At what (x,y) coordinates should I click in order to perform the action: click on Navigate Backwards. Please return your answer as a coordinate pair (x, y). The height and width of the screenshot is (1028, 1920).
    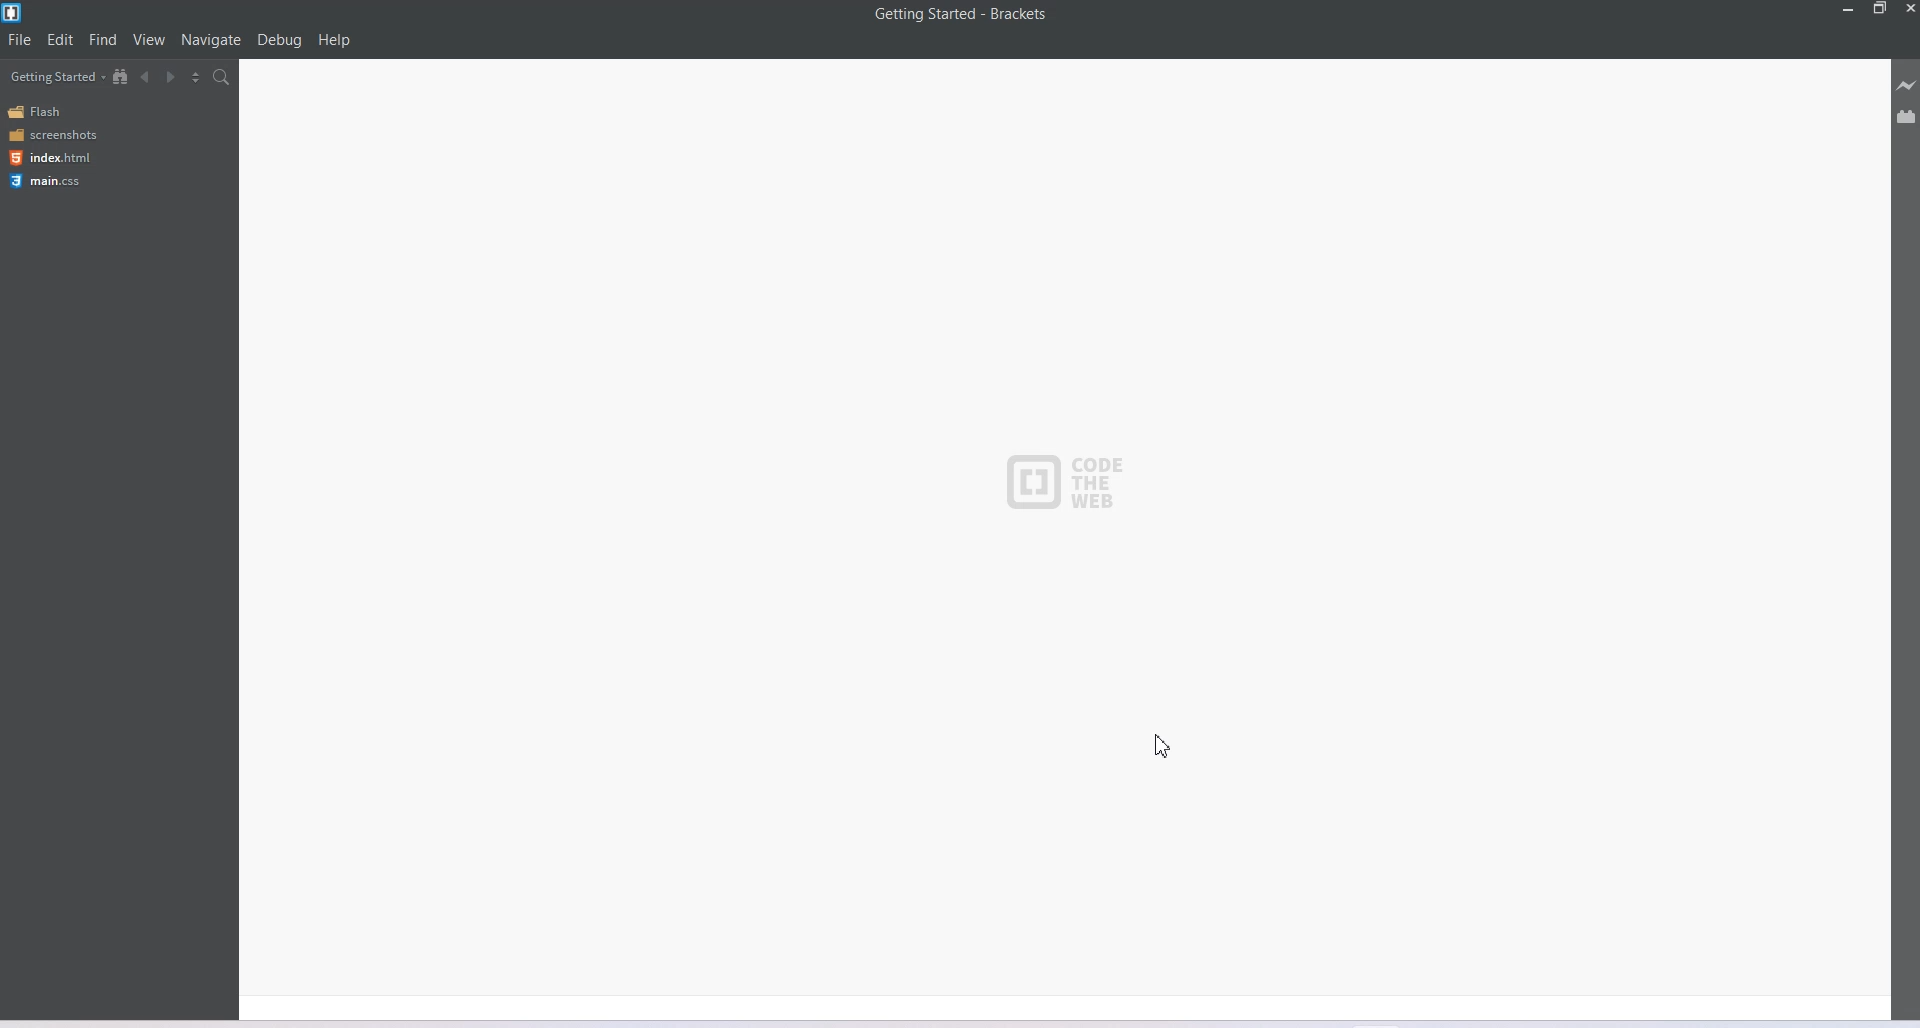
    Looking at the image, I should click on (146, 77).